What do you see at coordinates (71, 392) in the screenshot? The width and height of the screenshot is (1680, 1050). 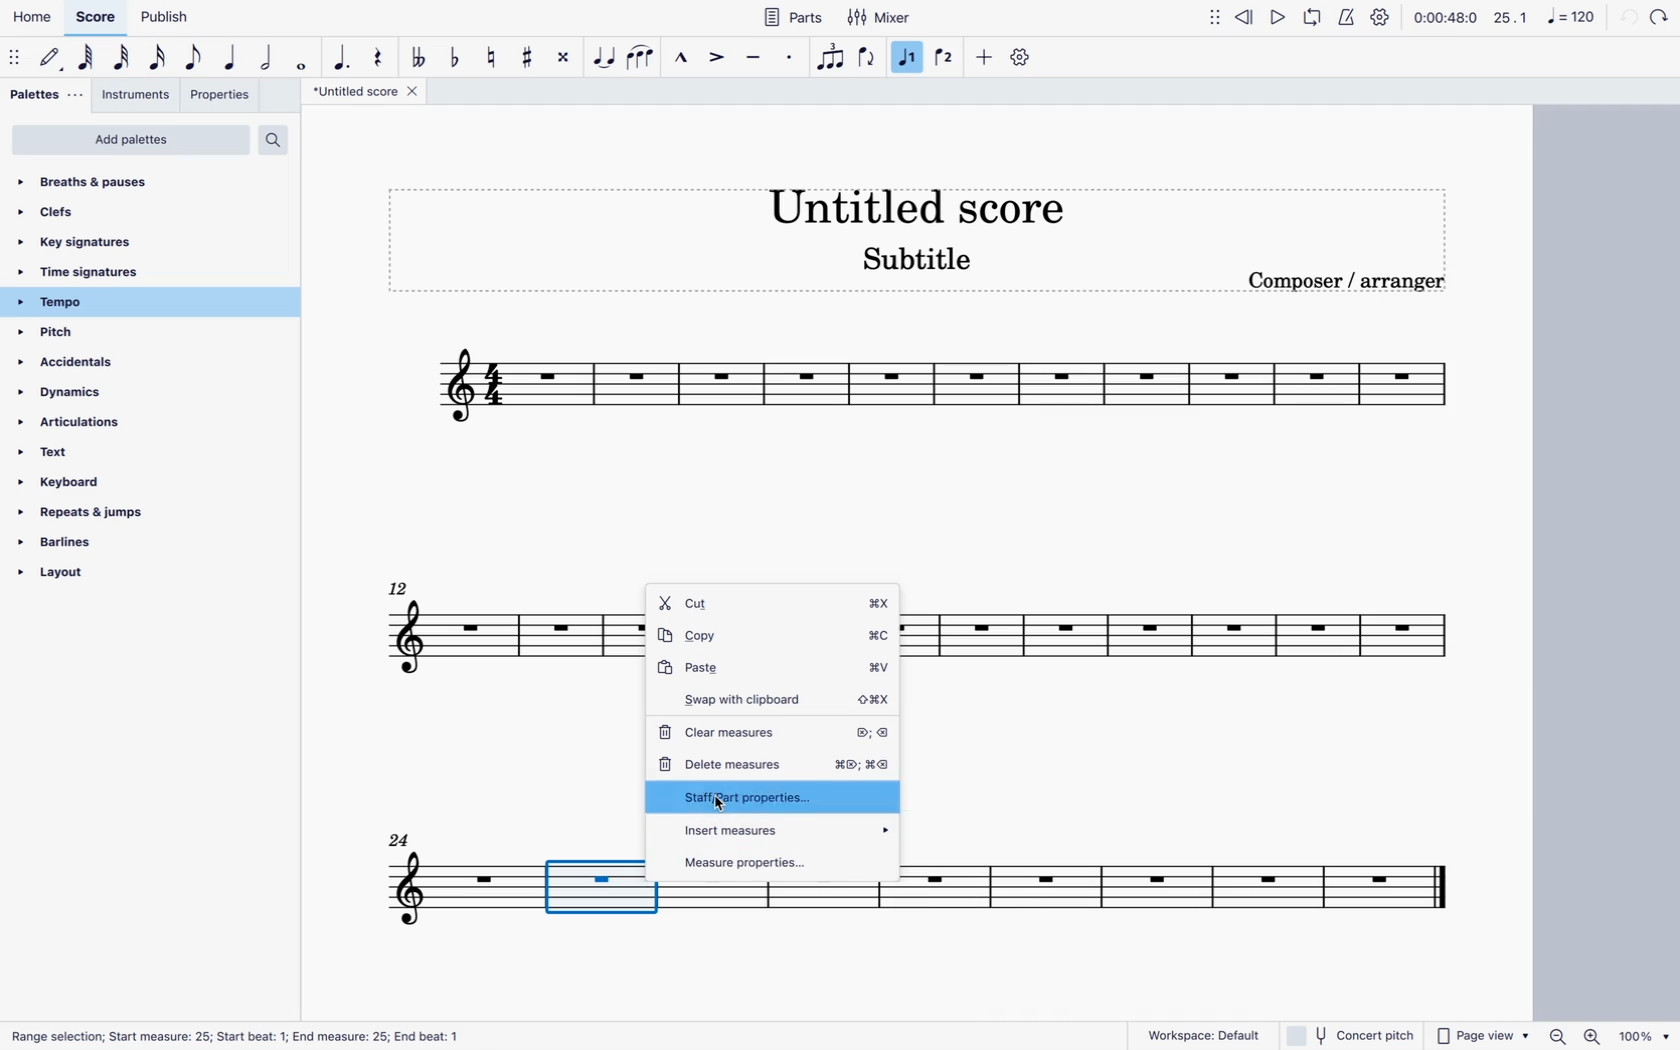 I see `dynamics` at bounding box center [71, 392].